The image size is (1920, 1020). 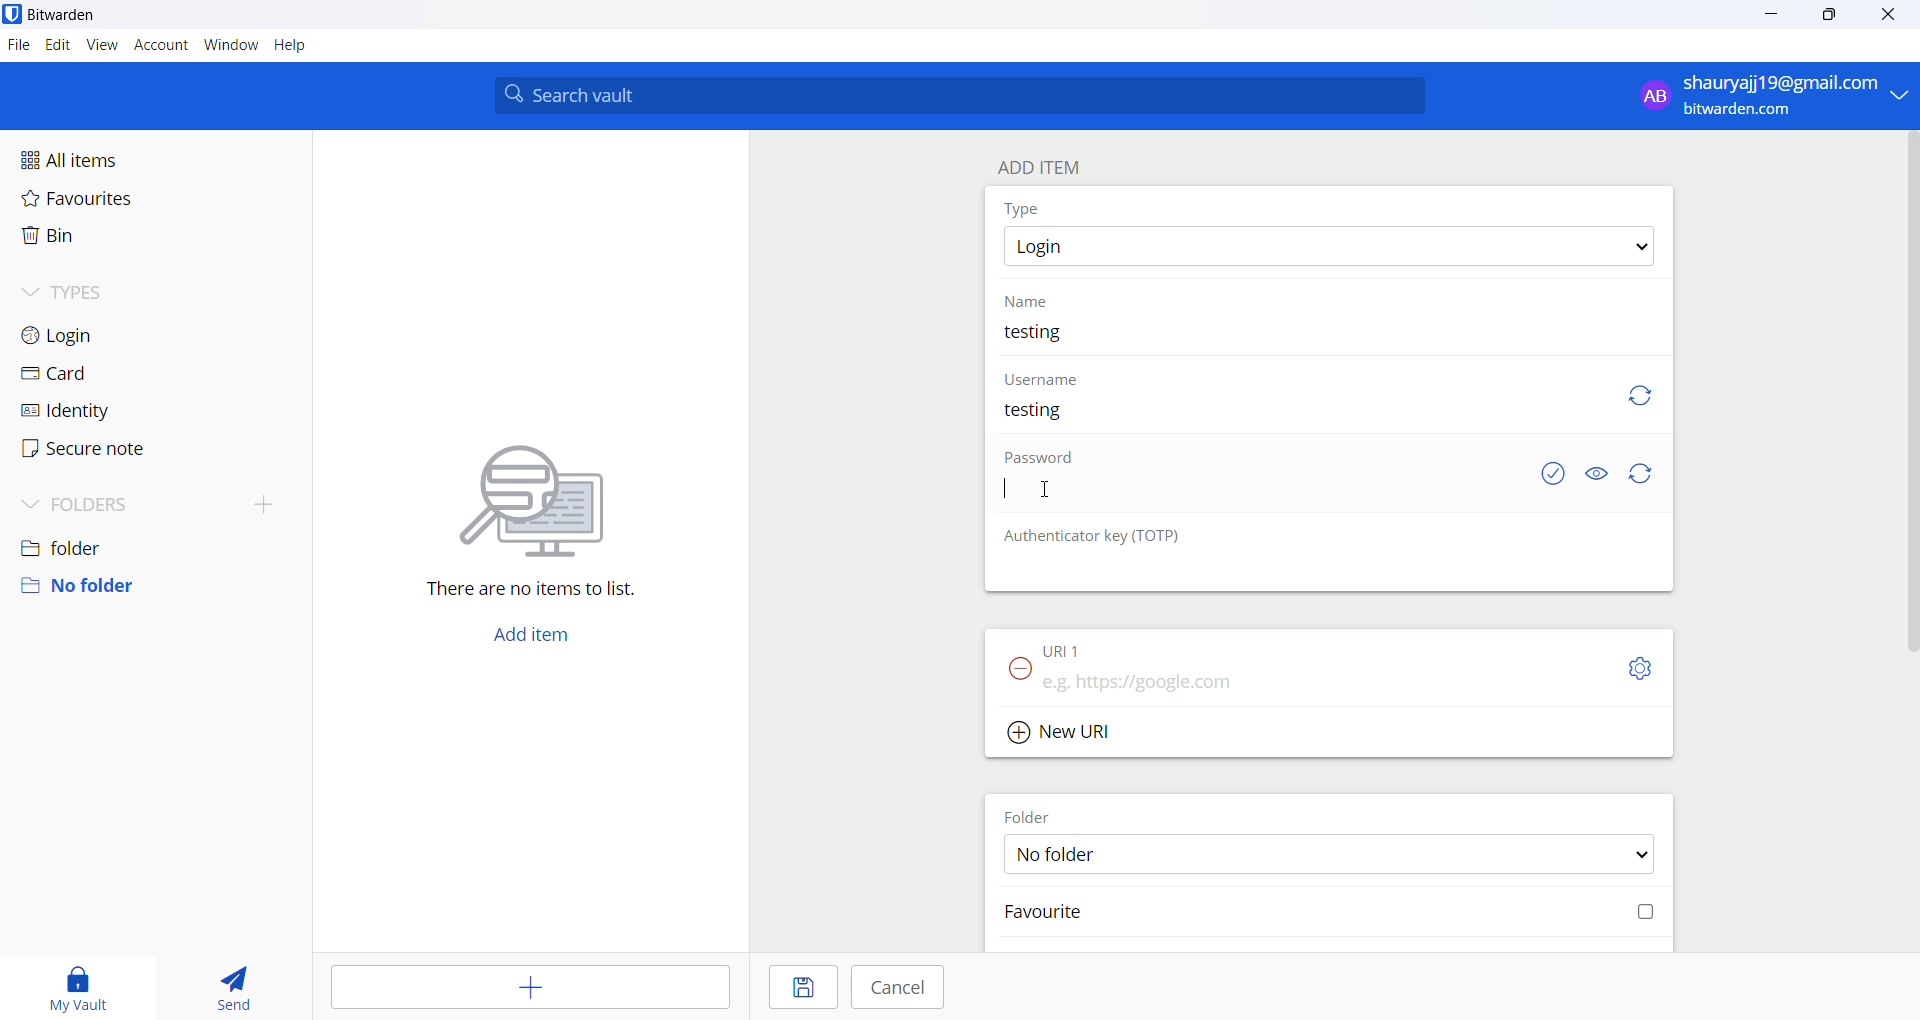 What do you see at coordinates (529, 638) in the screenshot?
I see `add button` at bounding box center [529, 638].